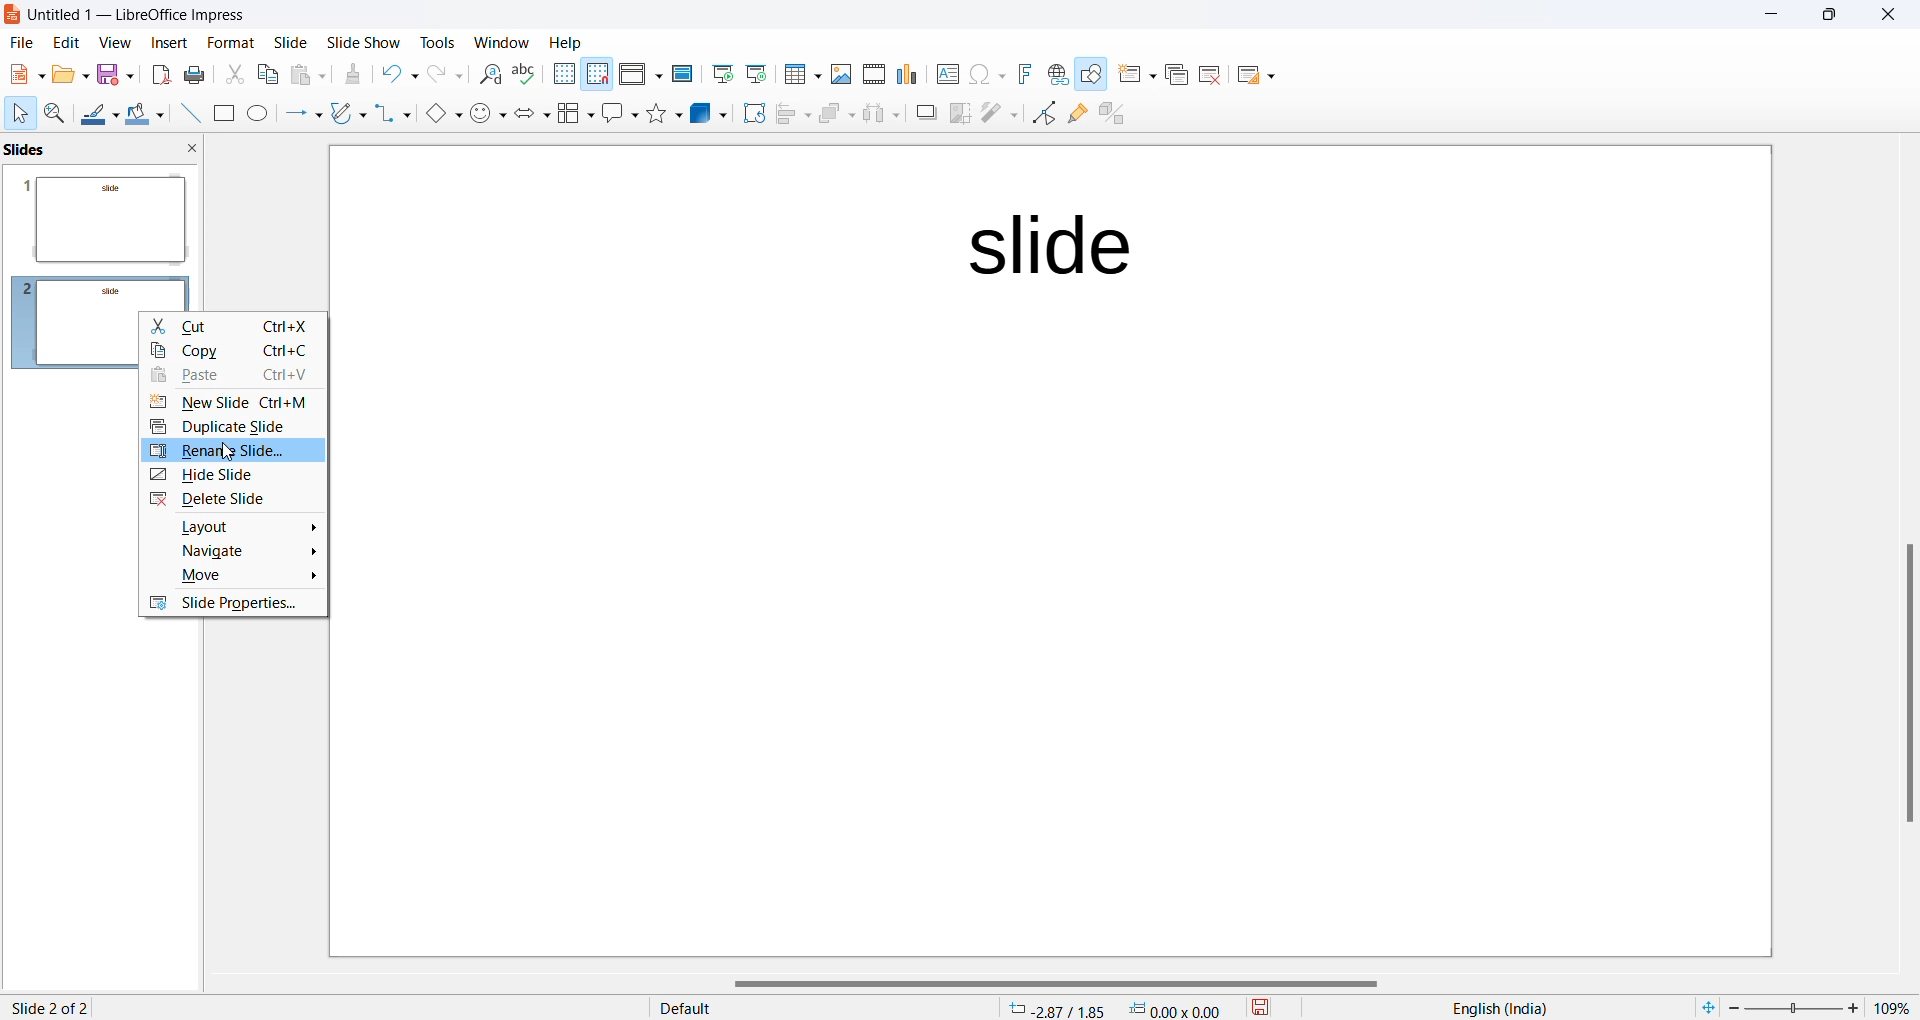 The image size is (1920, 1020). What do you see at coordinates (238, 606) in the screenshot?
I see `slide properties` at bounding box center [238, 606].